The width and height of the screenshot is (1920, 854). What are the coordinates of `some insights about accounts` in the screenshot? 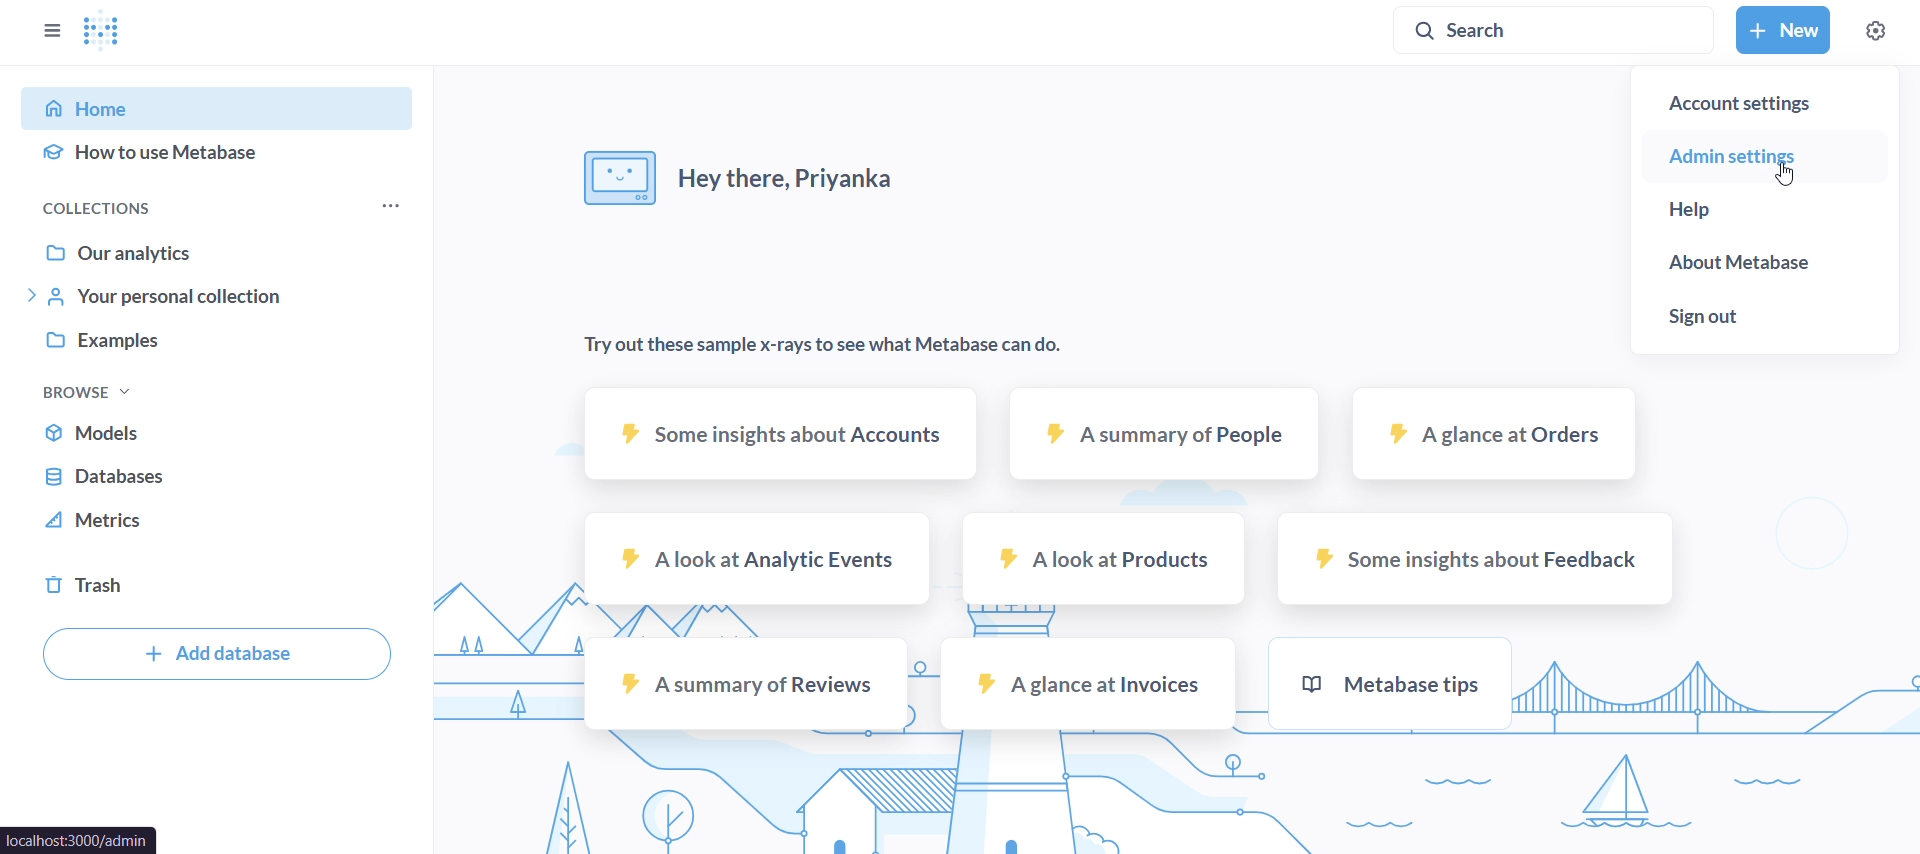 It's located at (780, 430).